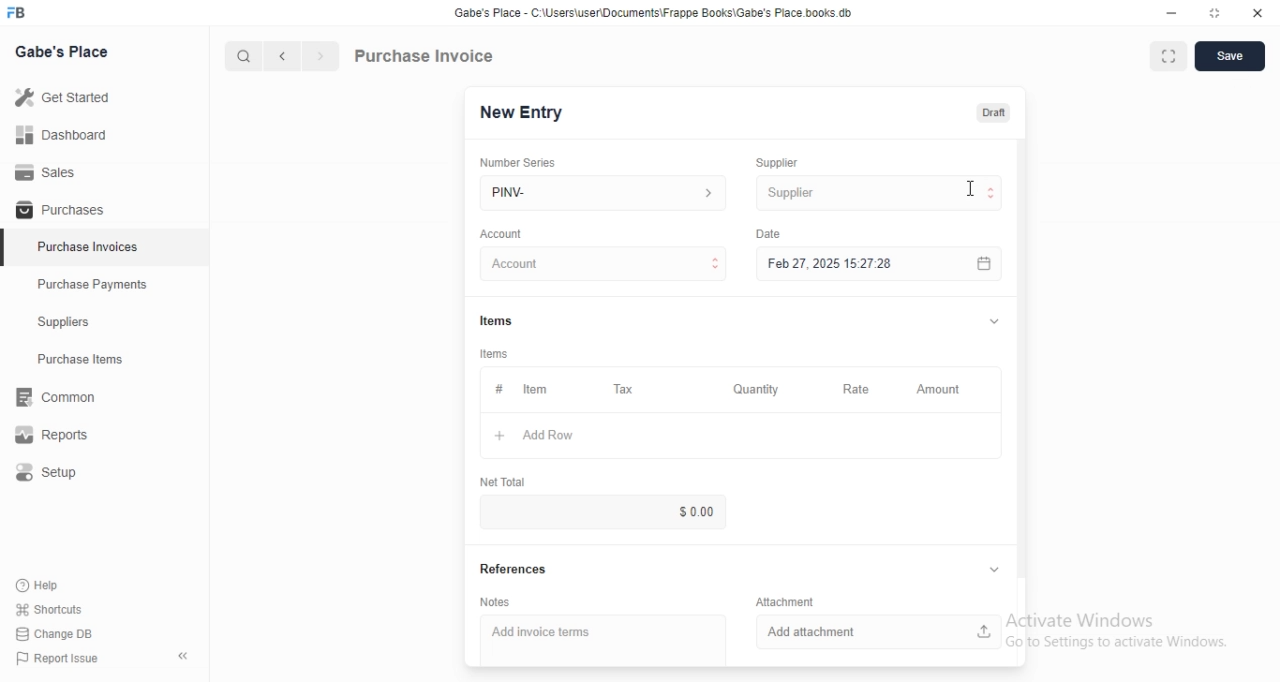 This screenshot has width=1280, height=682. I want to click on Get Started, so click(104, 97).